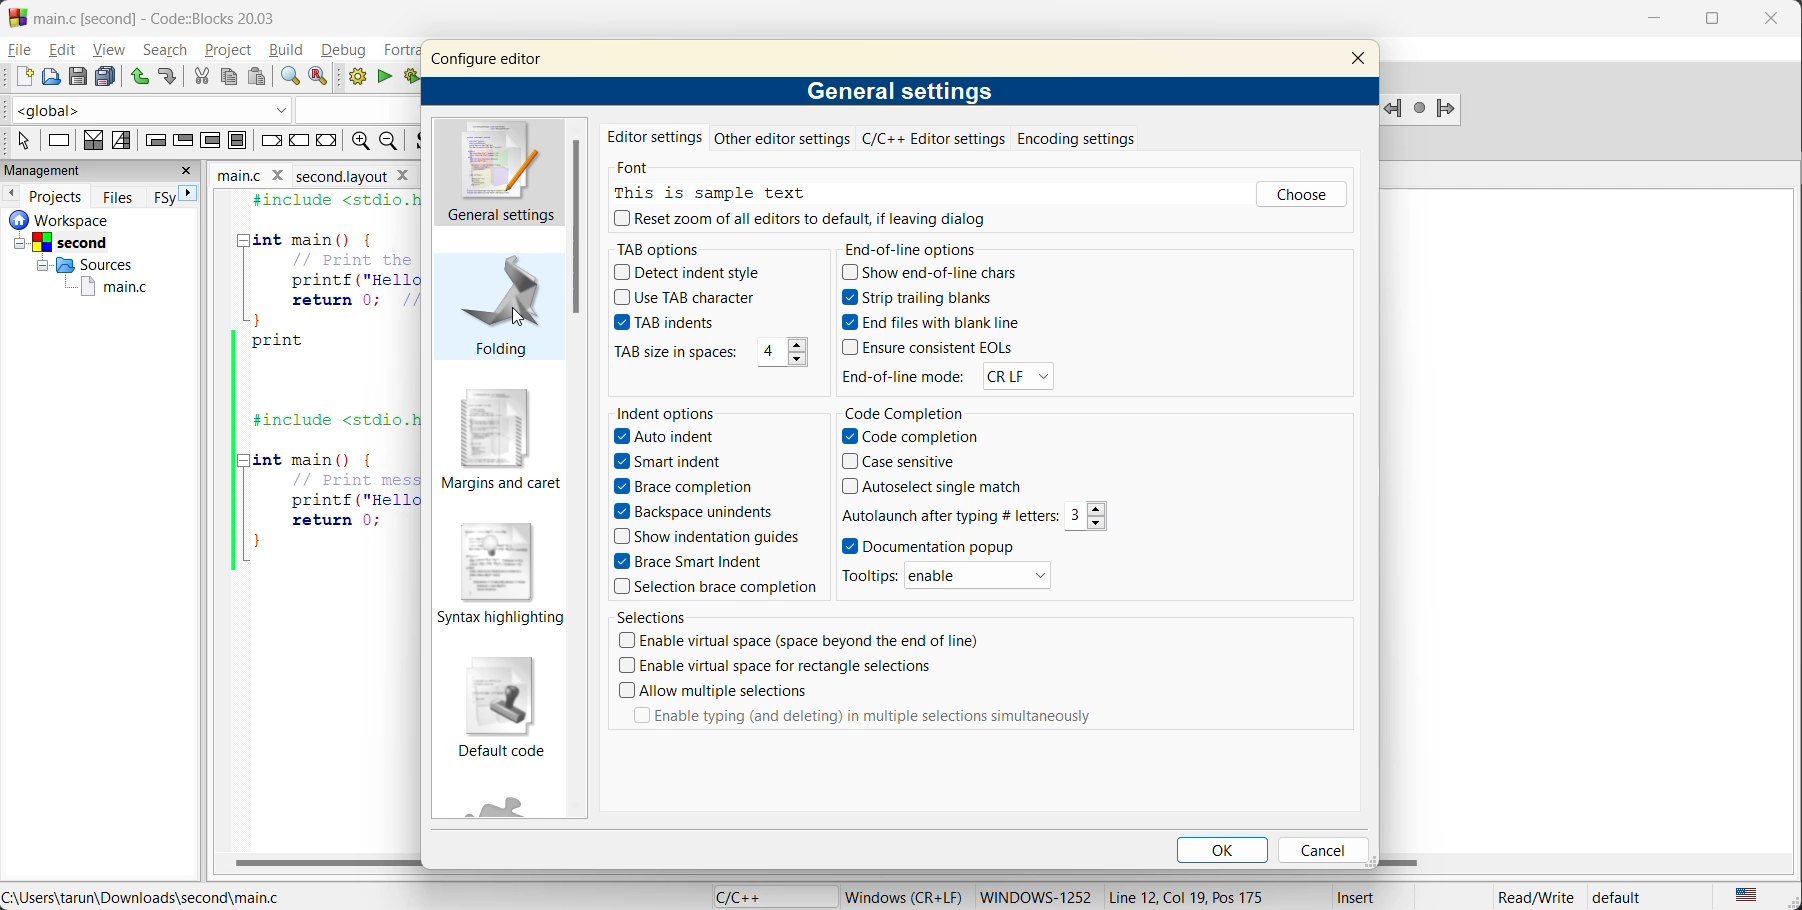 This screenshot has width=1802, height=910. I want to click on open, so click(54, 76).